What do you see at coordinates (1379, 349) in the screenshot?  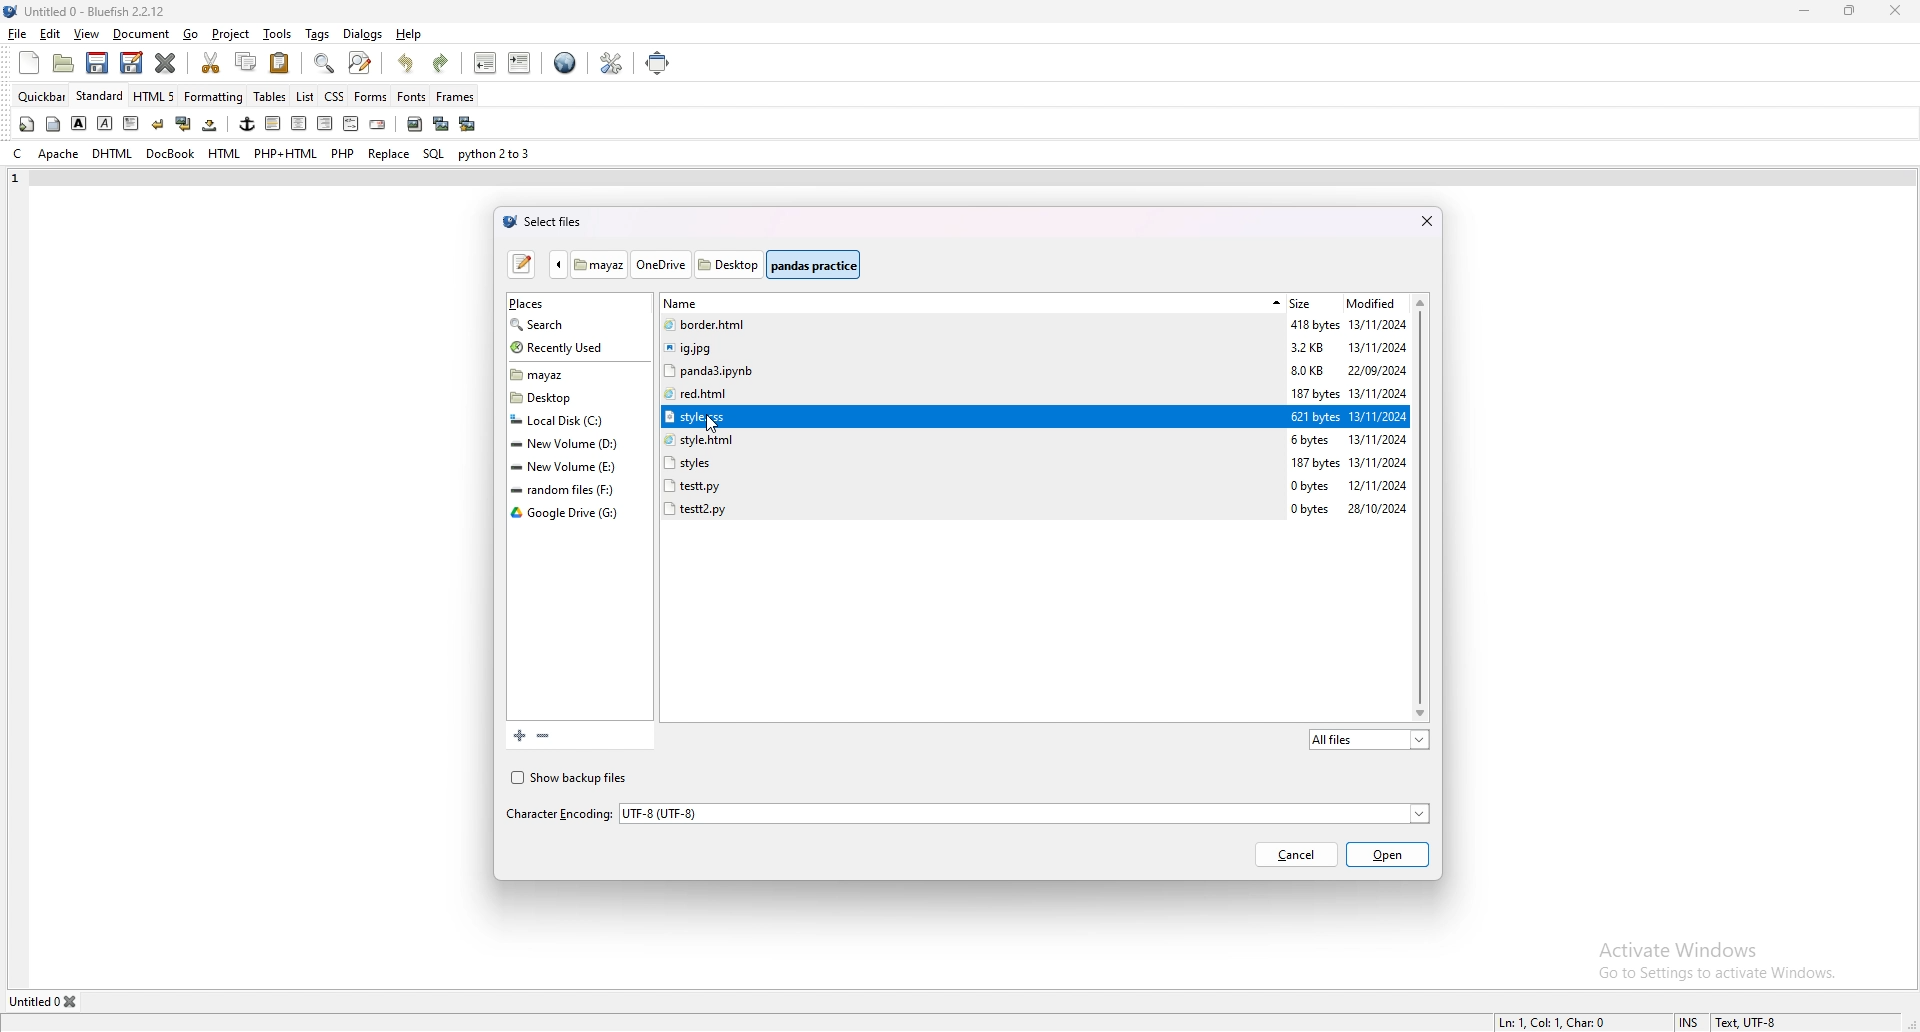 I see `13/11/2024` at bounding box center [1379, 349].